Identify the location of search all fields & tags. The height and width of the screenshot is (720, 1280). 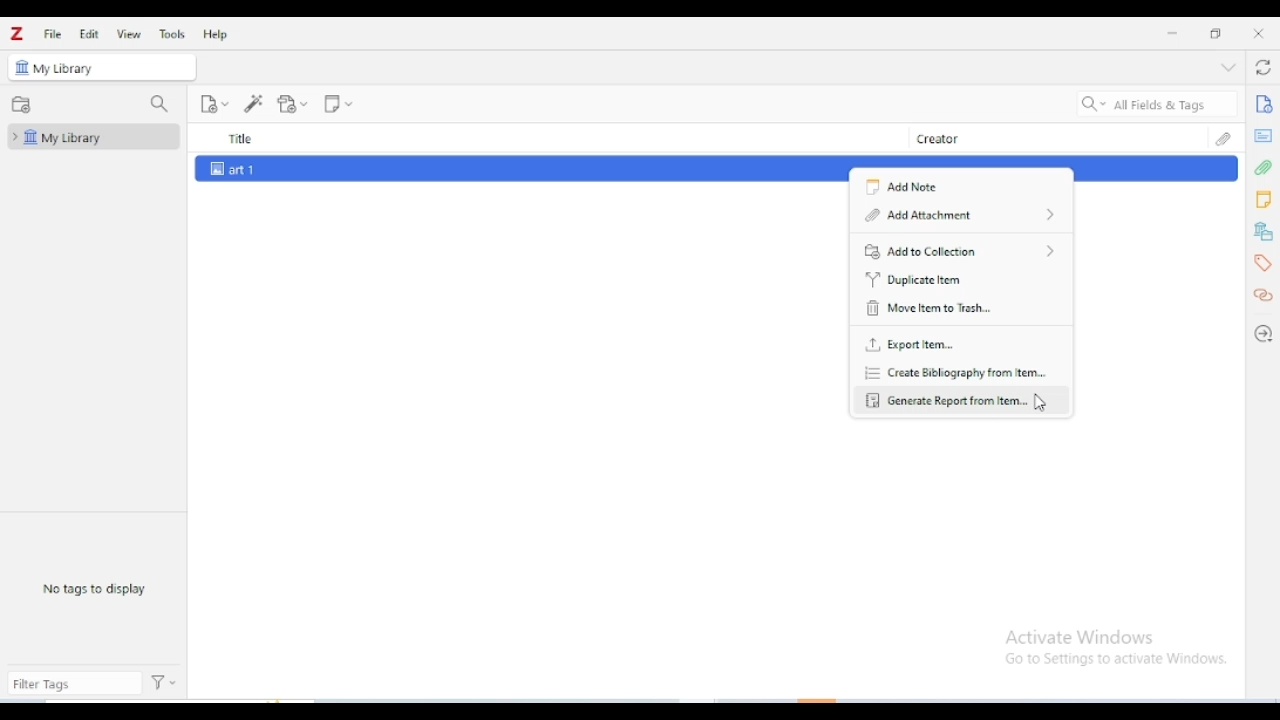
(1158, 104).